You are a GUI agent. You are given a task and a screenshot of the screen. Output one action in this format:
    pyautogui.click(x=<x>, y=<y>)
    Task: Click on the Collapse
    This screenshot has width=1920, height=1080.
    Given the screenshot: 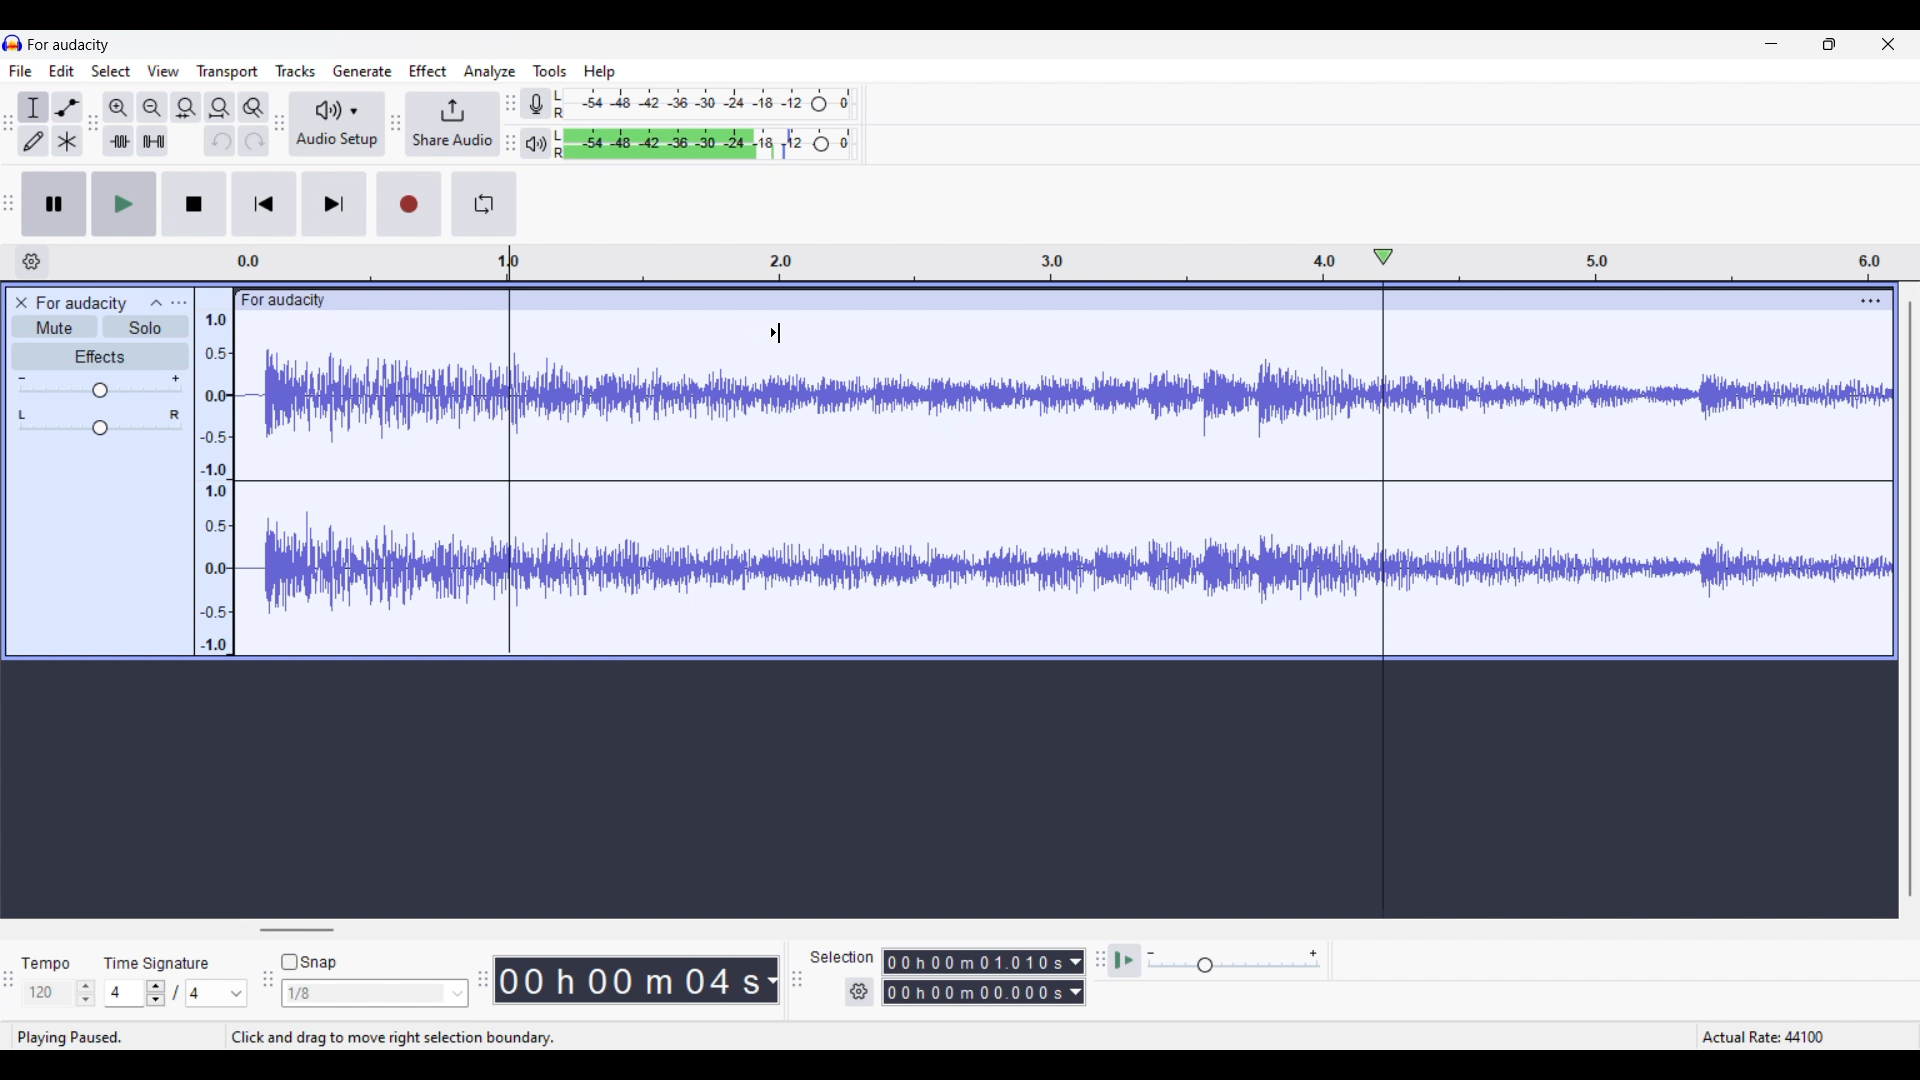 What is the action you would take?
    pyautogui.click(x=156, y=302)
    